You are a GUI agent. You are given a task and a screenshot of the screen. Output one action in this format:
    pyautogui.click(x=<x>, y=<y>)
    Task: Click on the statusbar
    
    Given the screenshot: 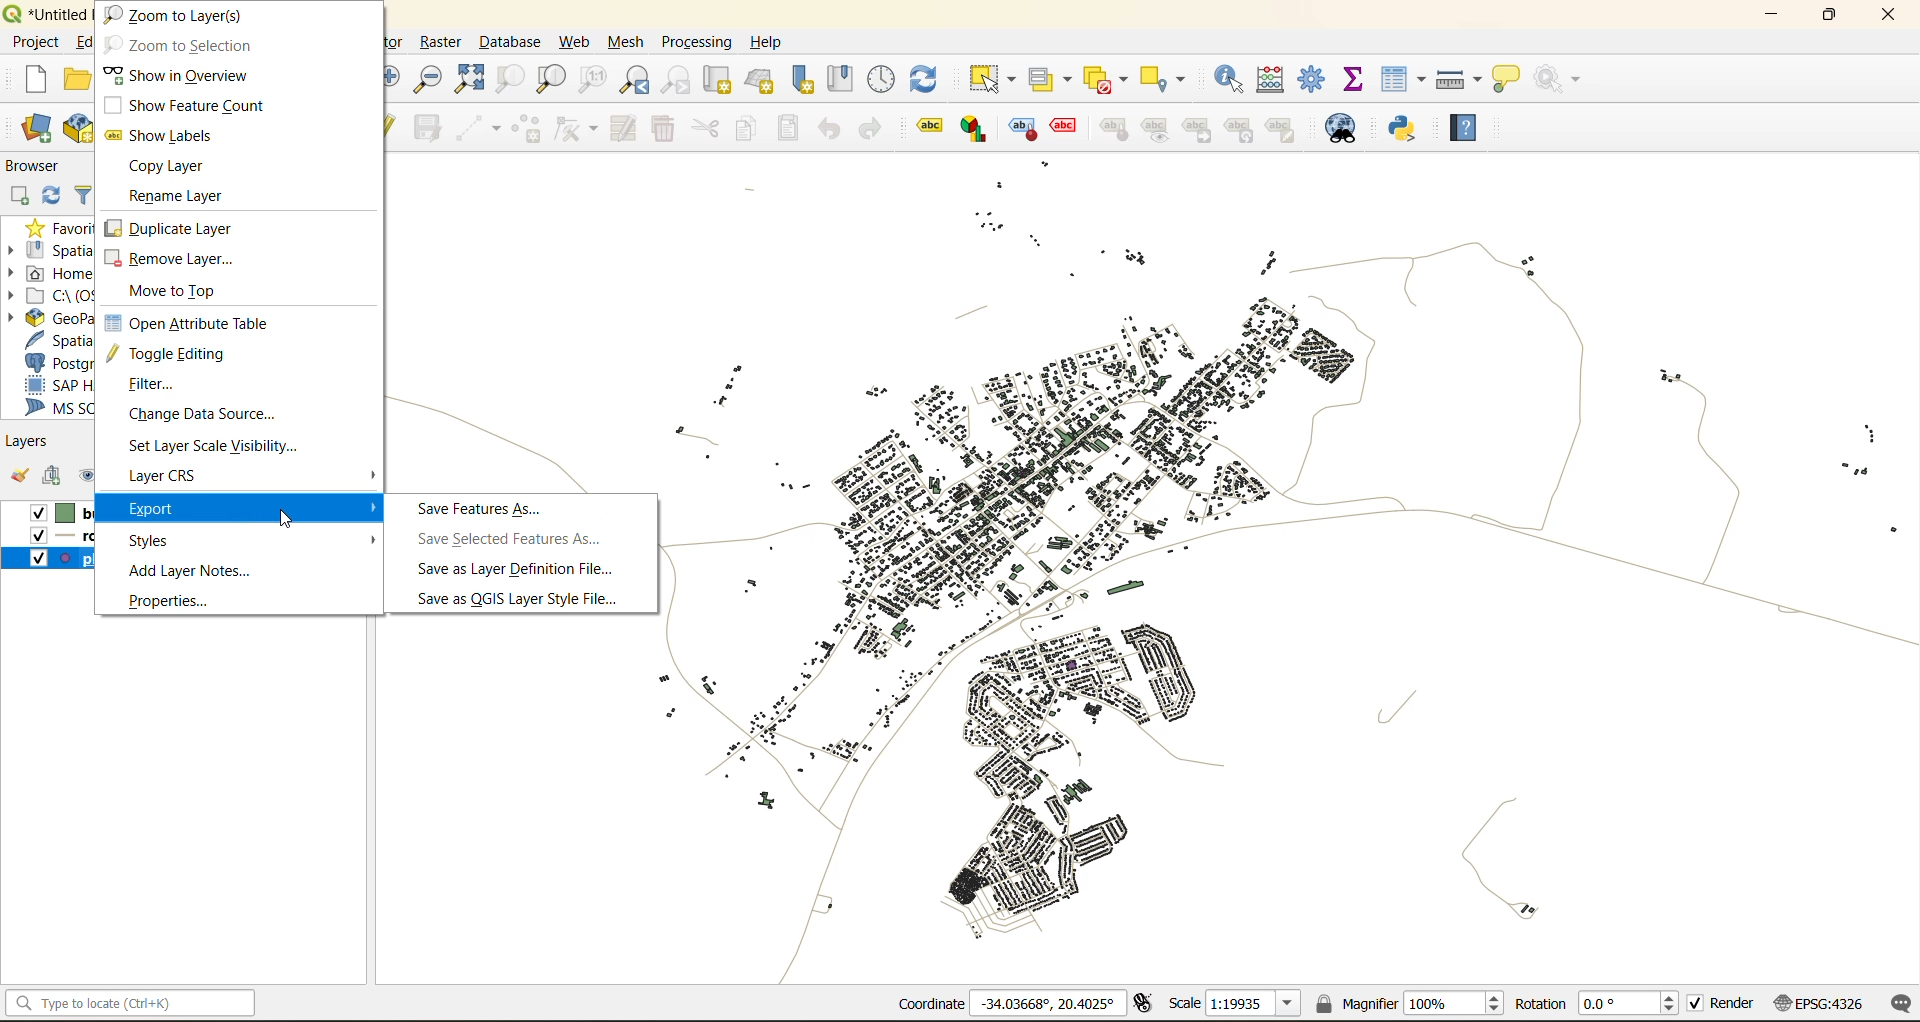 What is the action you would take?
    pyautogui.click(x=136, y=1002)
    